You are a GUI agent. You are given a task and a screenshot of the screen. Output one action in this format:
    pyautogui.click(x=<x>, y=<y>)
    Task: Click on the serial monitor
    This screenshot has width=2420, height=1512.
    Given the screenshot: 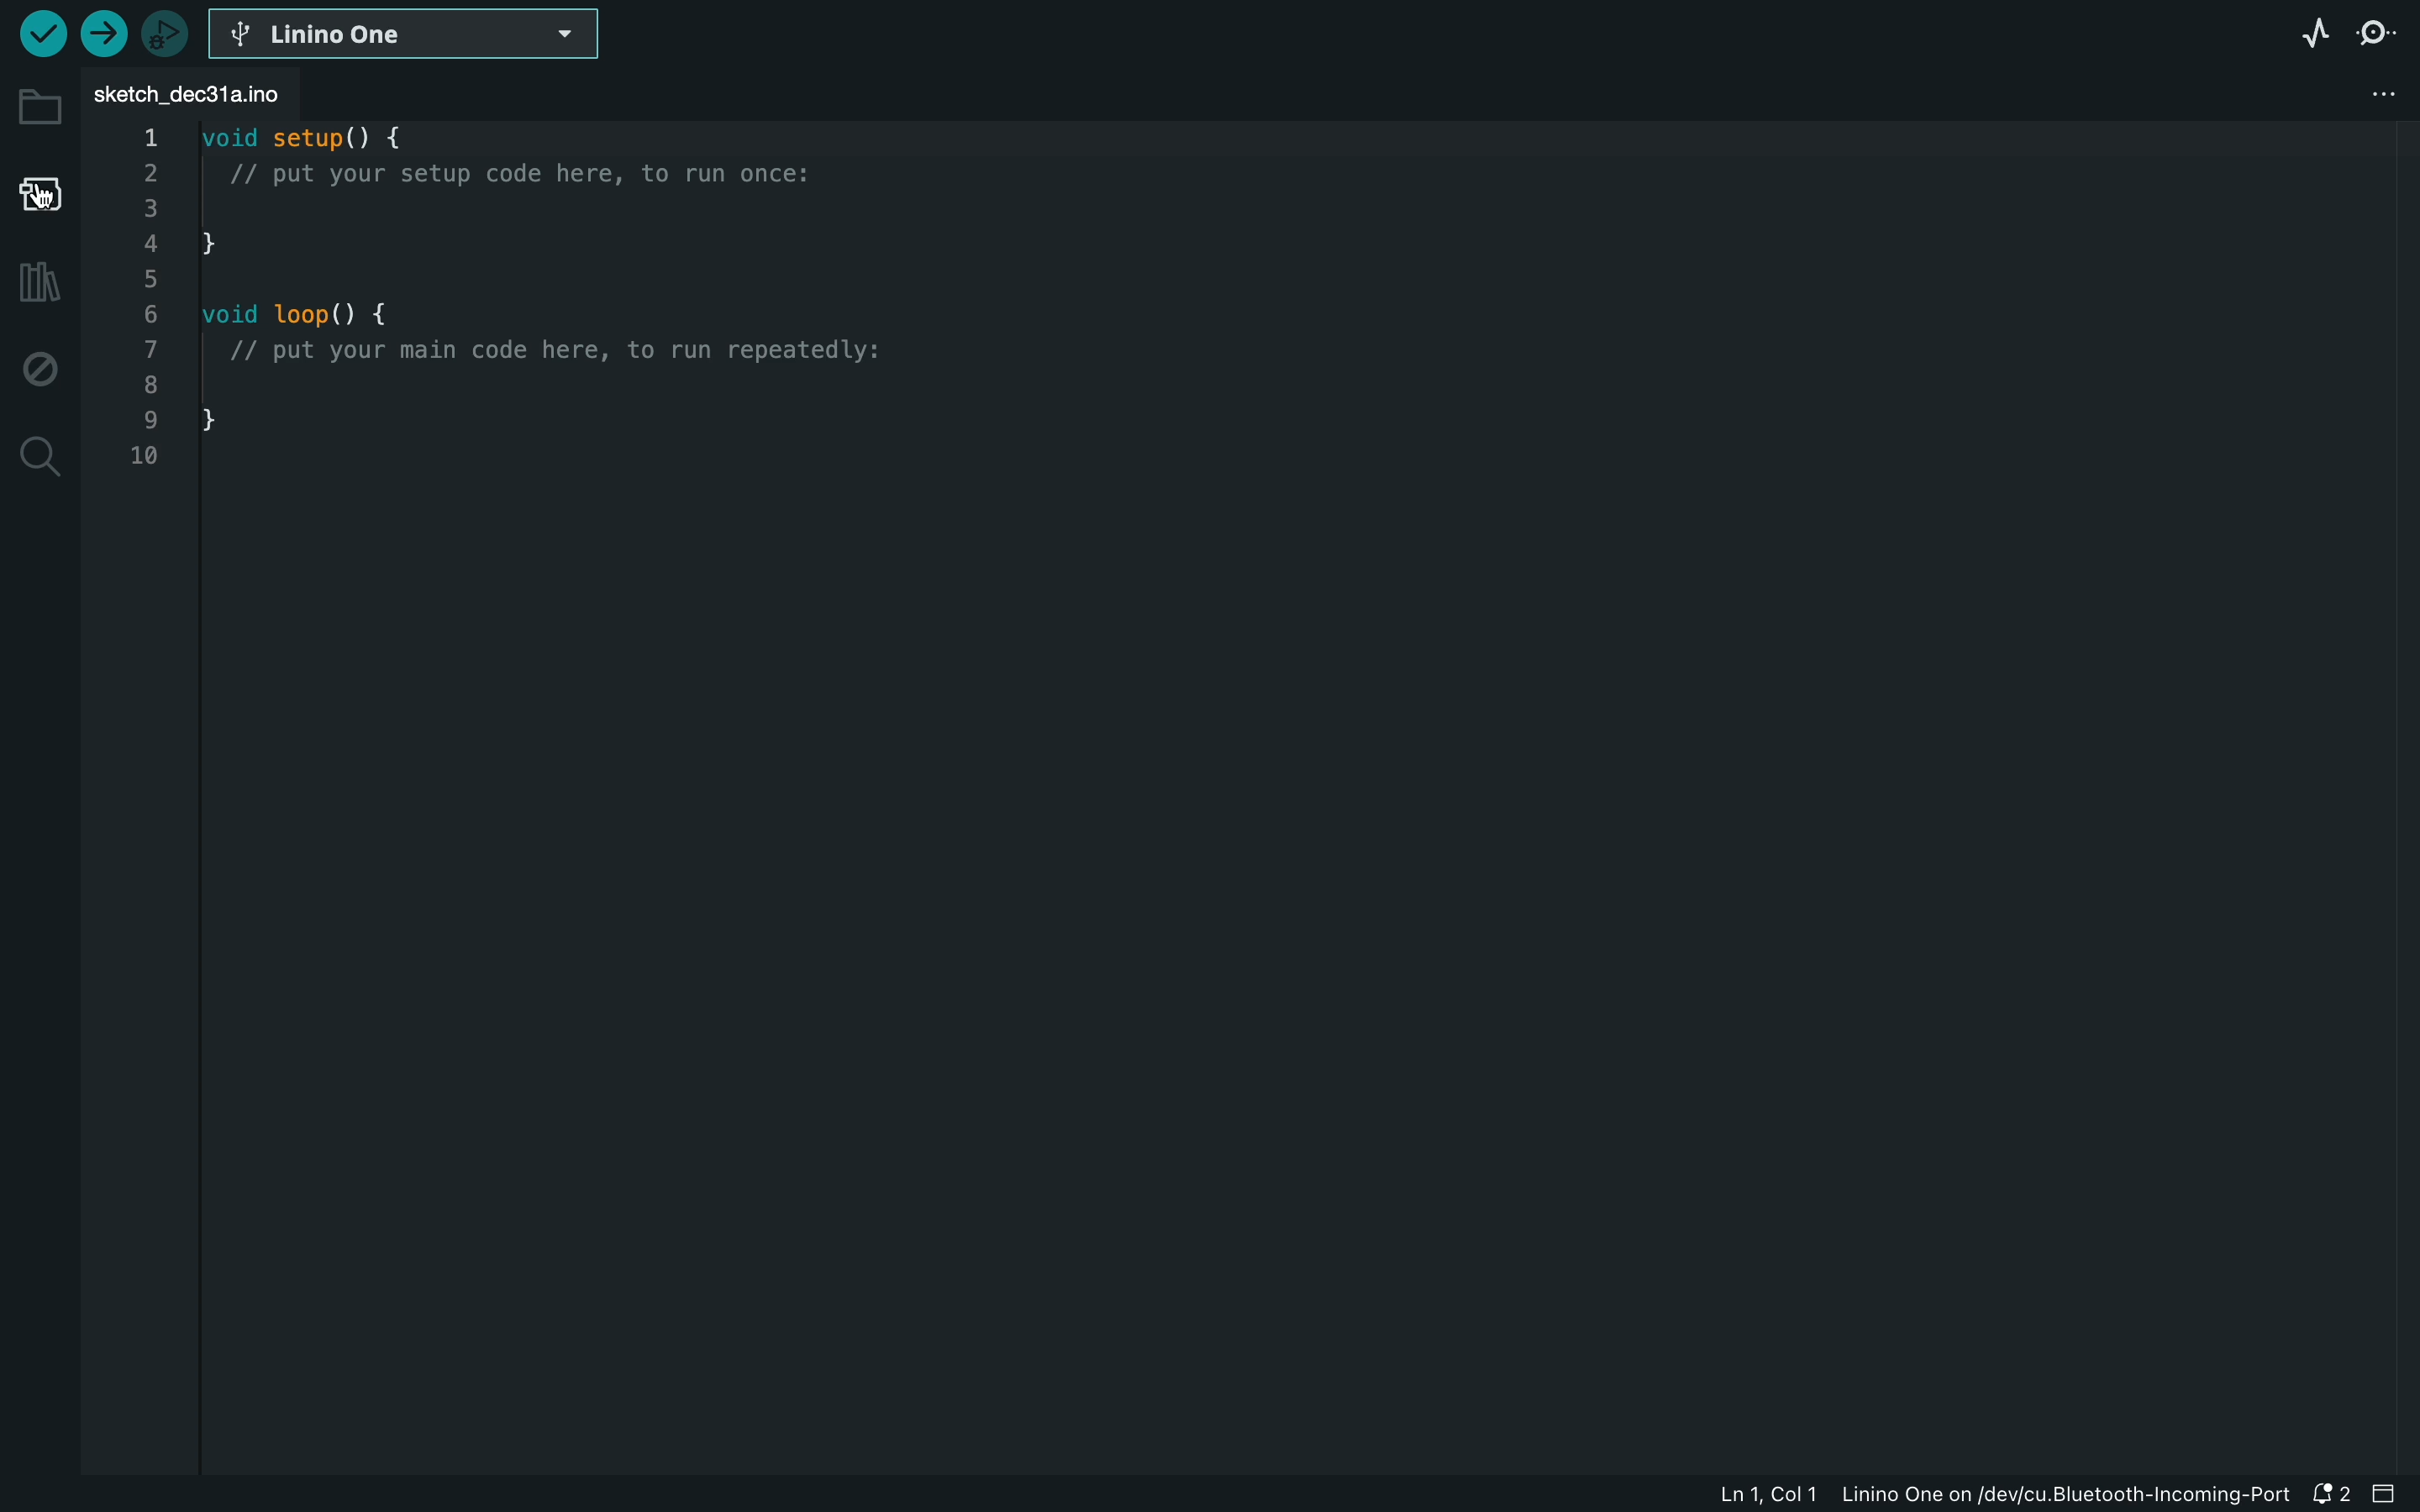 What is the action you would take?
    pyautogui.click(x=2381, y=35)
    